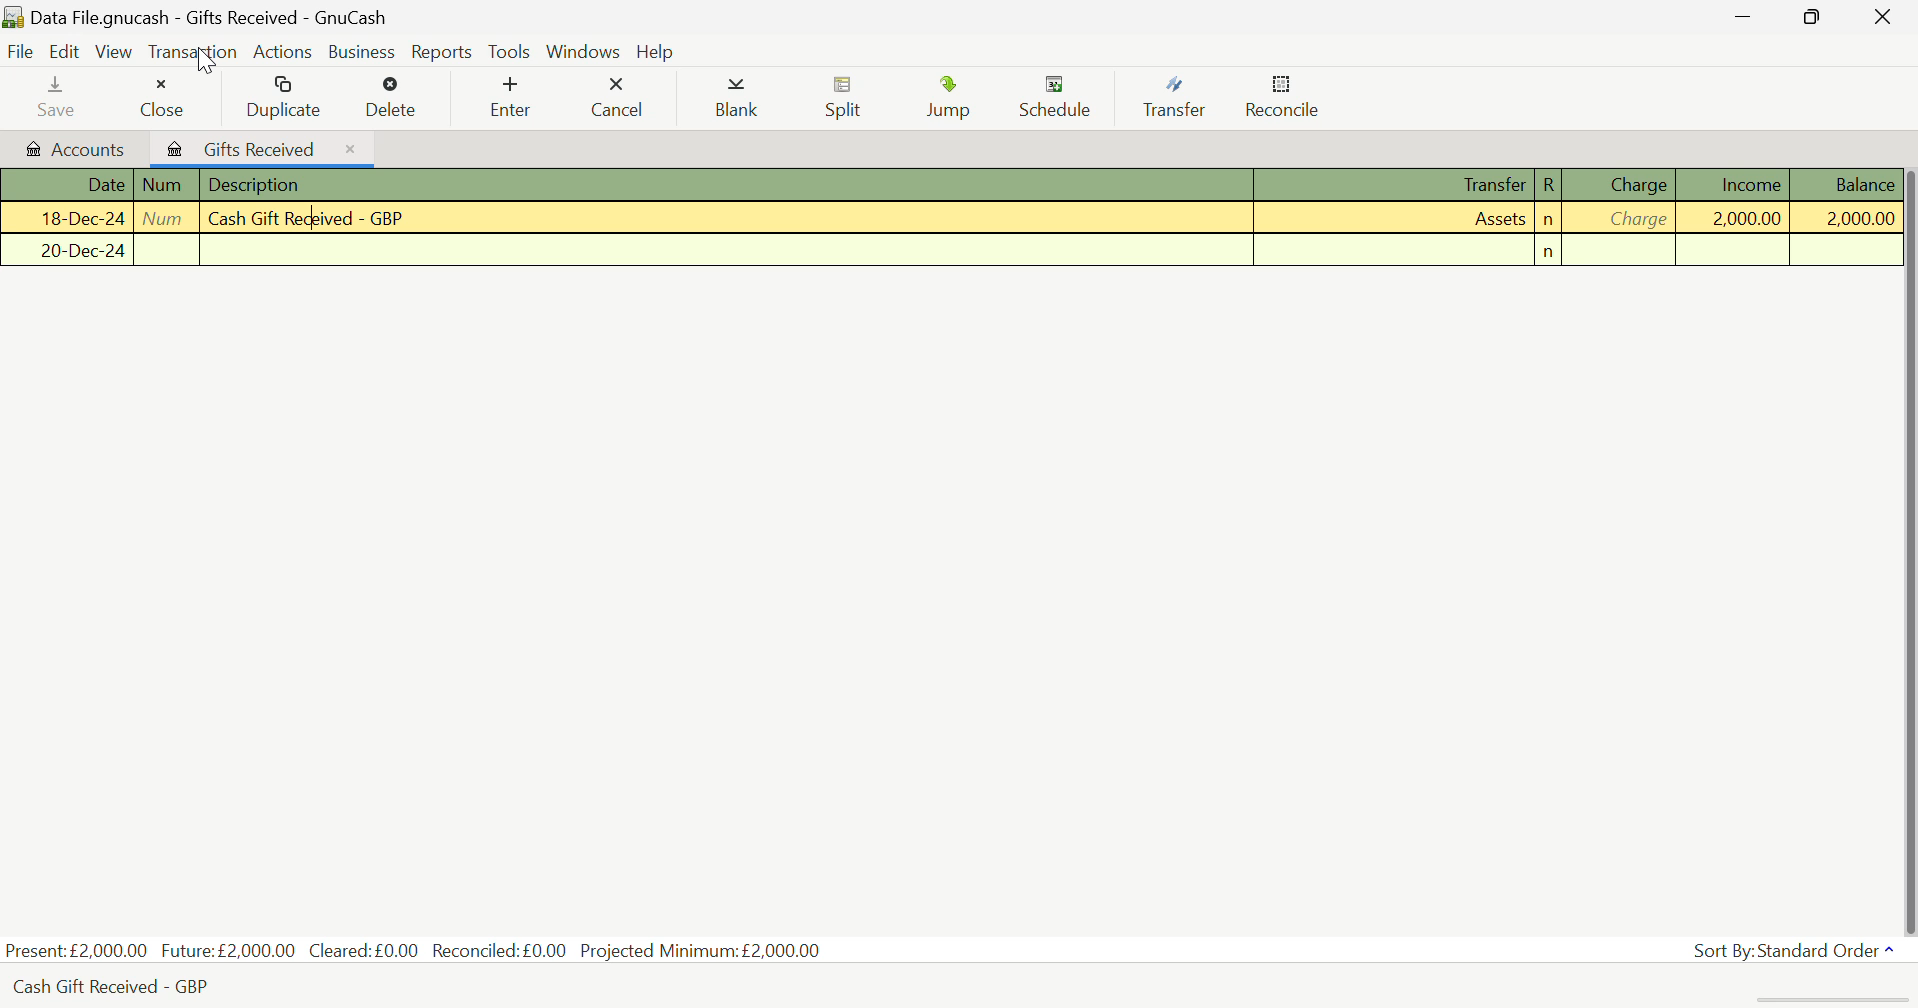 This screenshot has width=1918, height=1008. What do you see at coordinates (1397, 220) in the screenshot?
I see `Assets` at bounding box center [1397, 220].